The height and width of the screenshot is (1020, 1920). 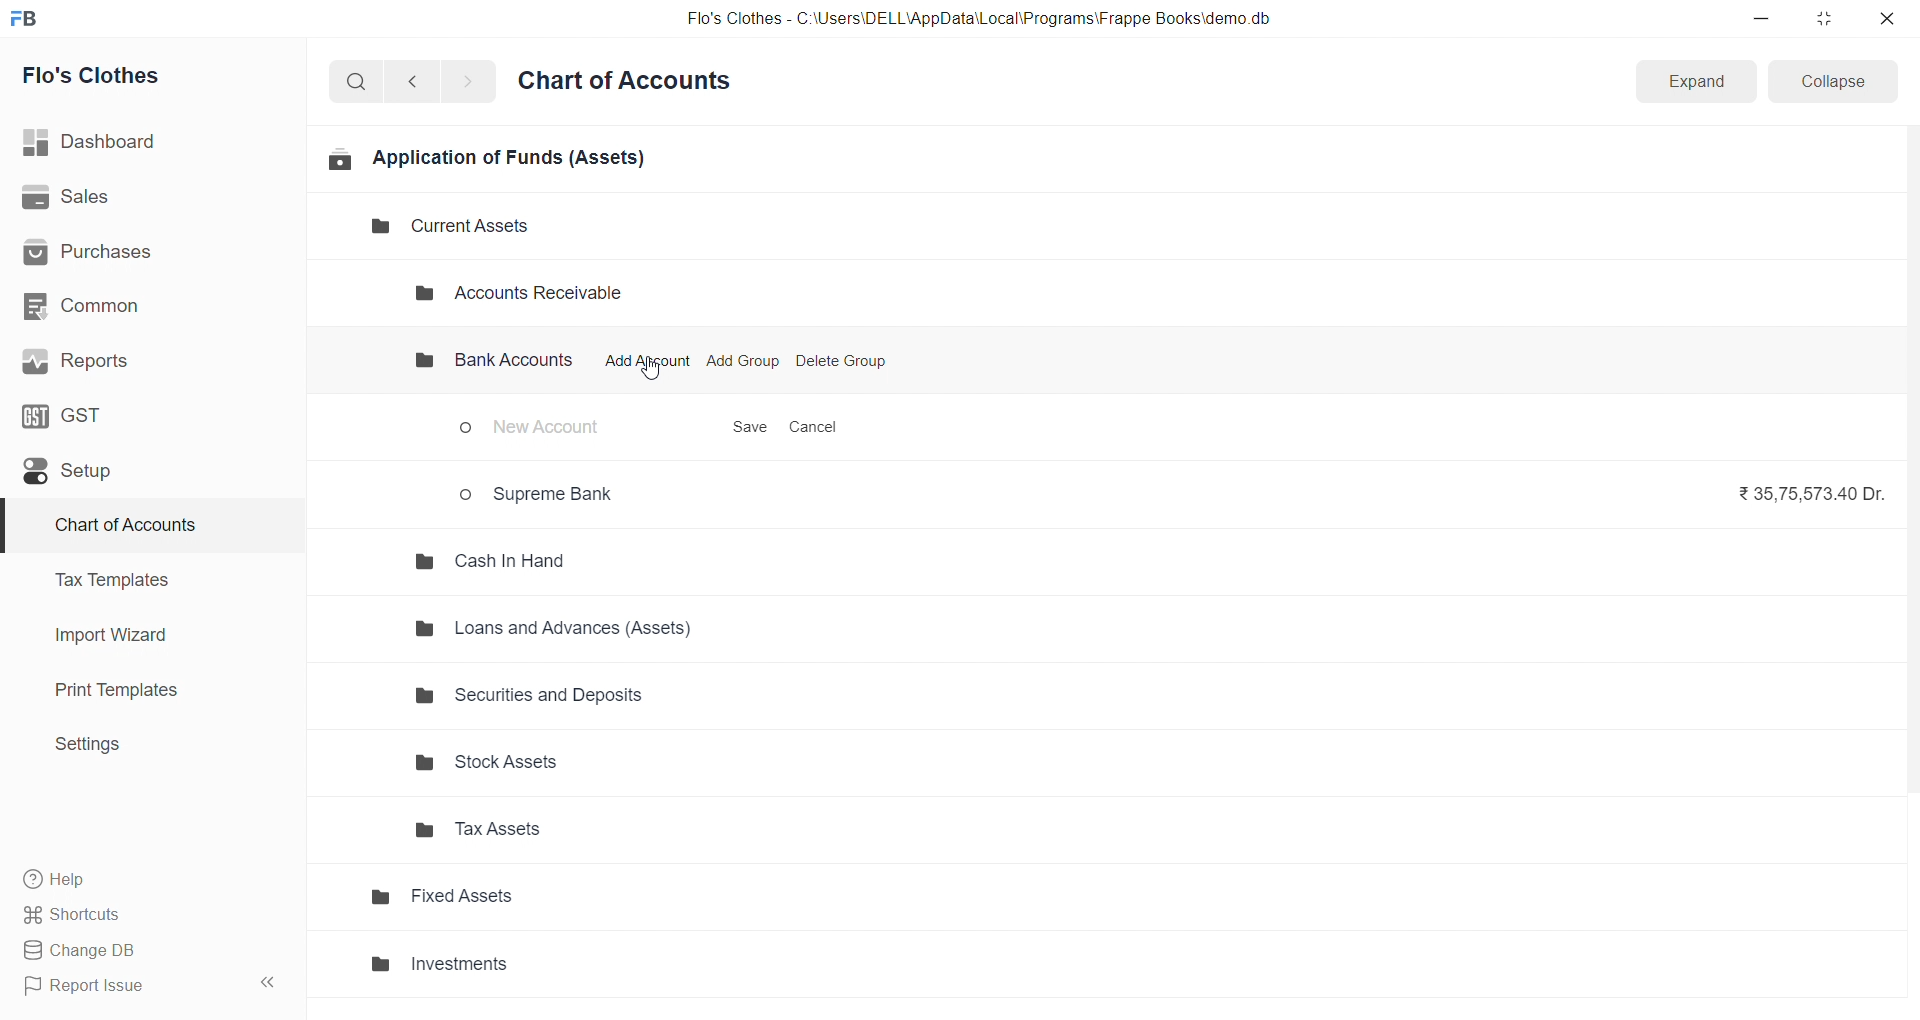 What do you see at coordinates (745, 361) in the screenshot?
I see `Add Group` at bounding box center [745, 361].